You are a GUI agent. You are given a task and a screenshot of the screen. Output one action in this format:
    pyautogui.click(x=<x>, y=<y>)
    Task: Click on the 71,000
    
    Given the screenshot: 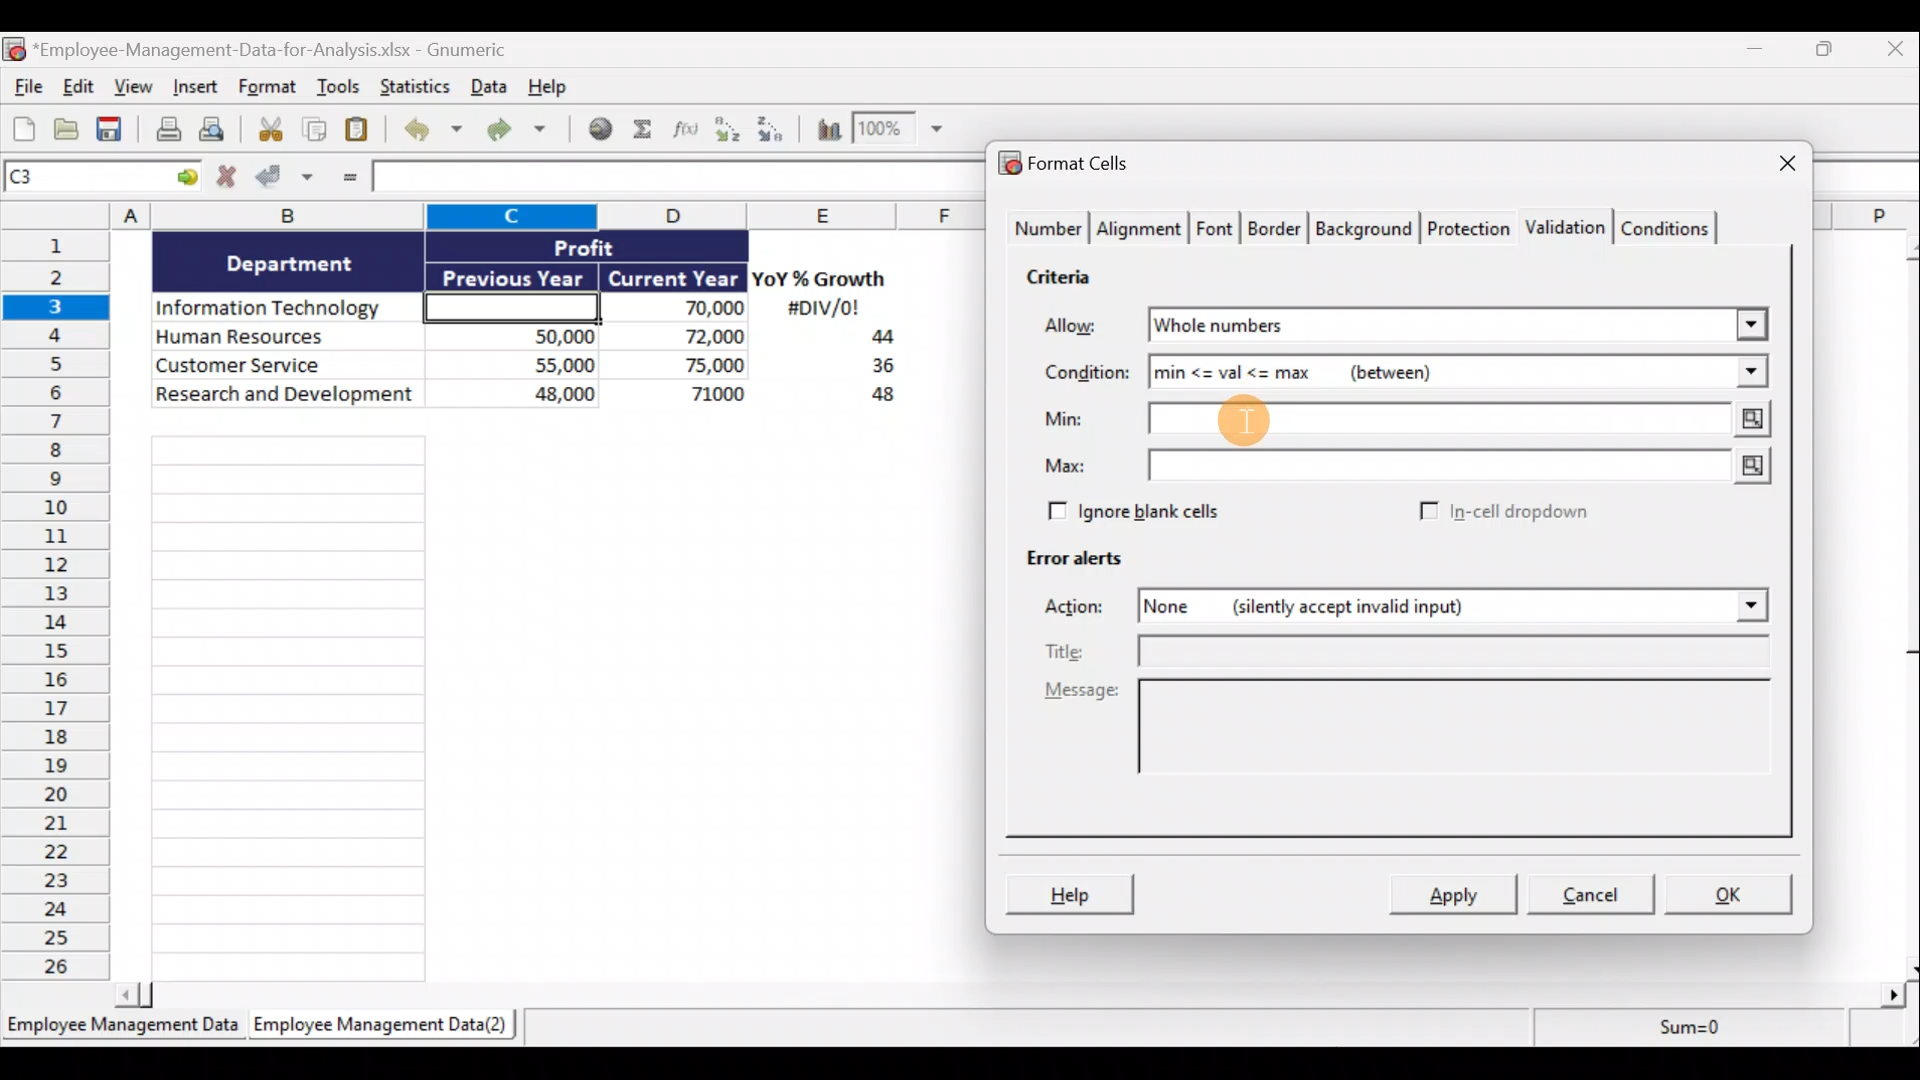 What is the action you would take?
    pyautogui.click(x=689, y=396)
    